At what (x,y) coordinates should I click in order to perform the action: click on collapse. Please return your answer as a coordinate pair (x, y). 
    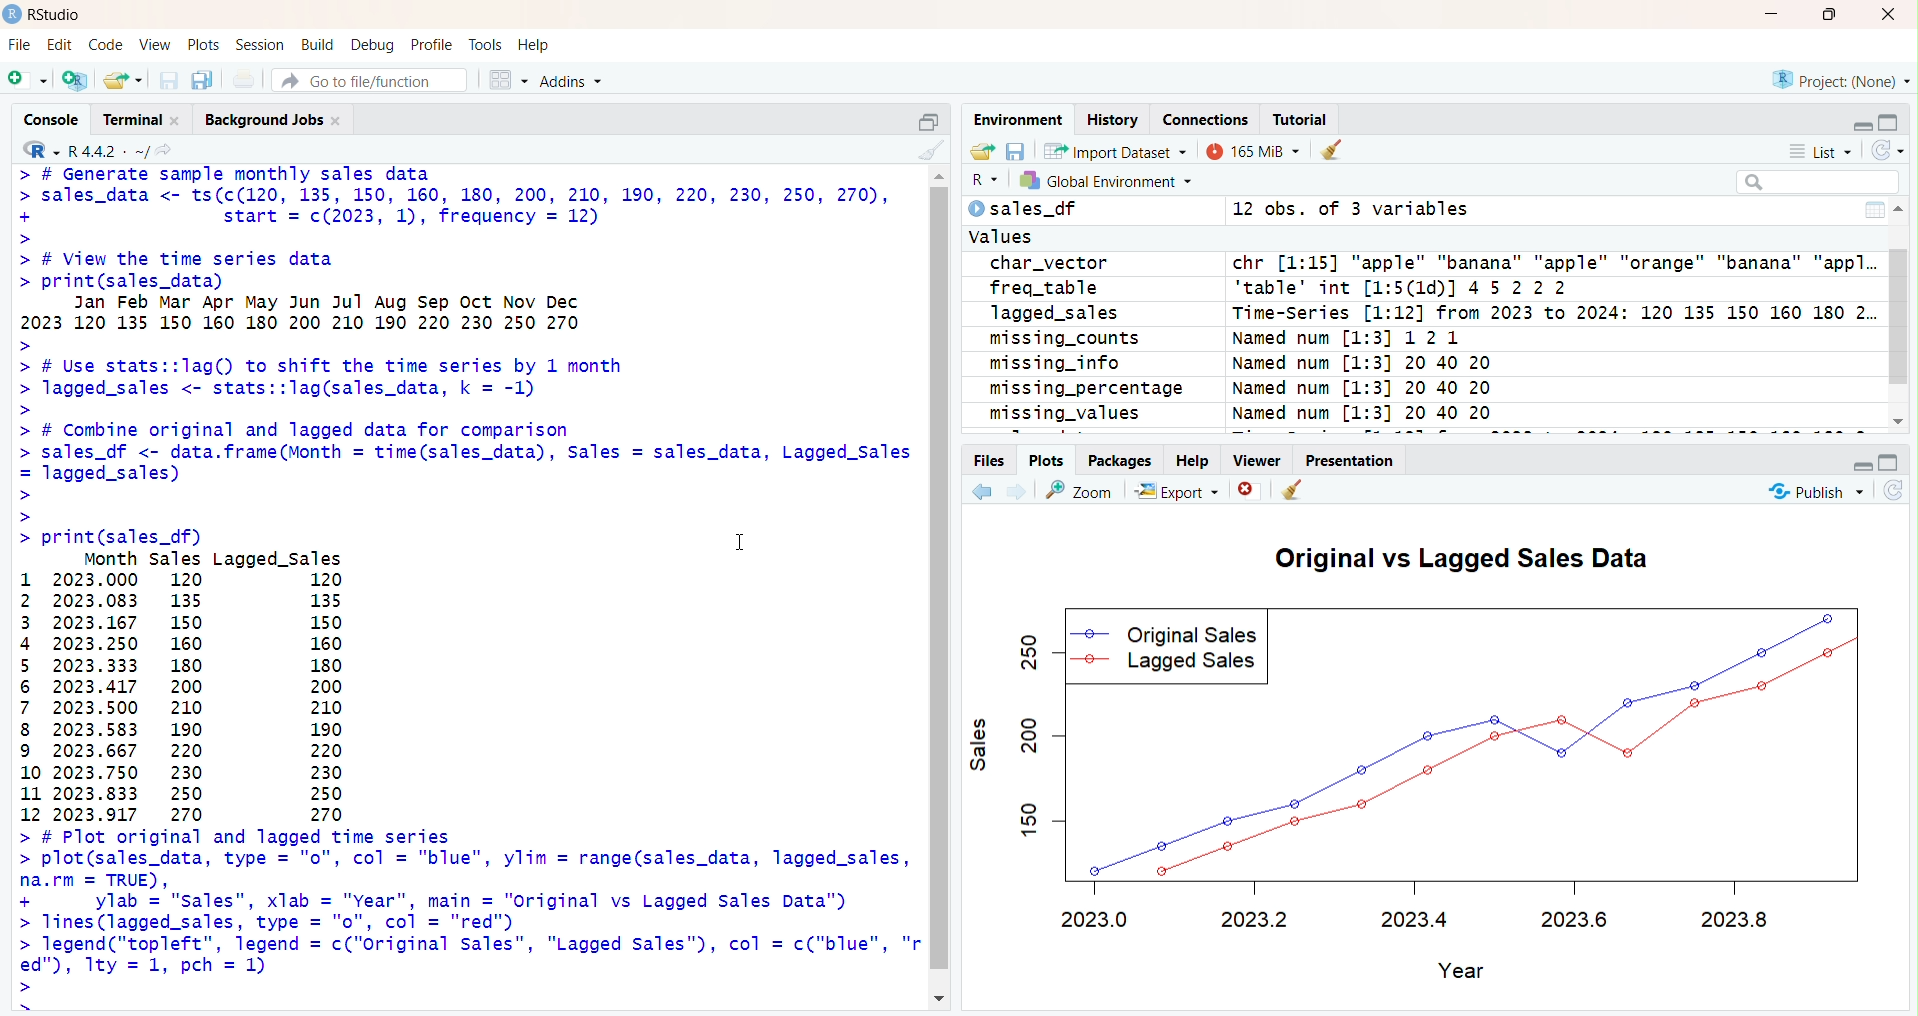
    Looking at the image, I should click on (1895, 462).